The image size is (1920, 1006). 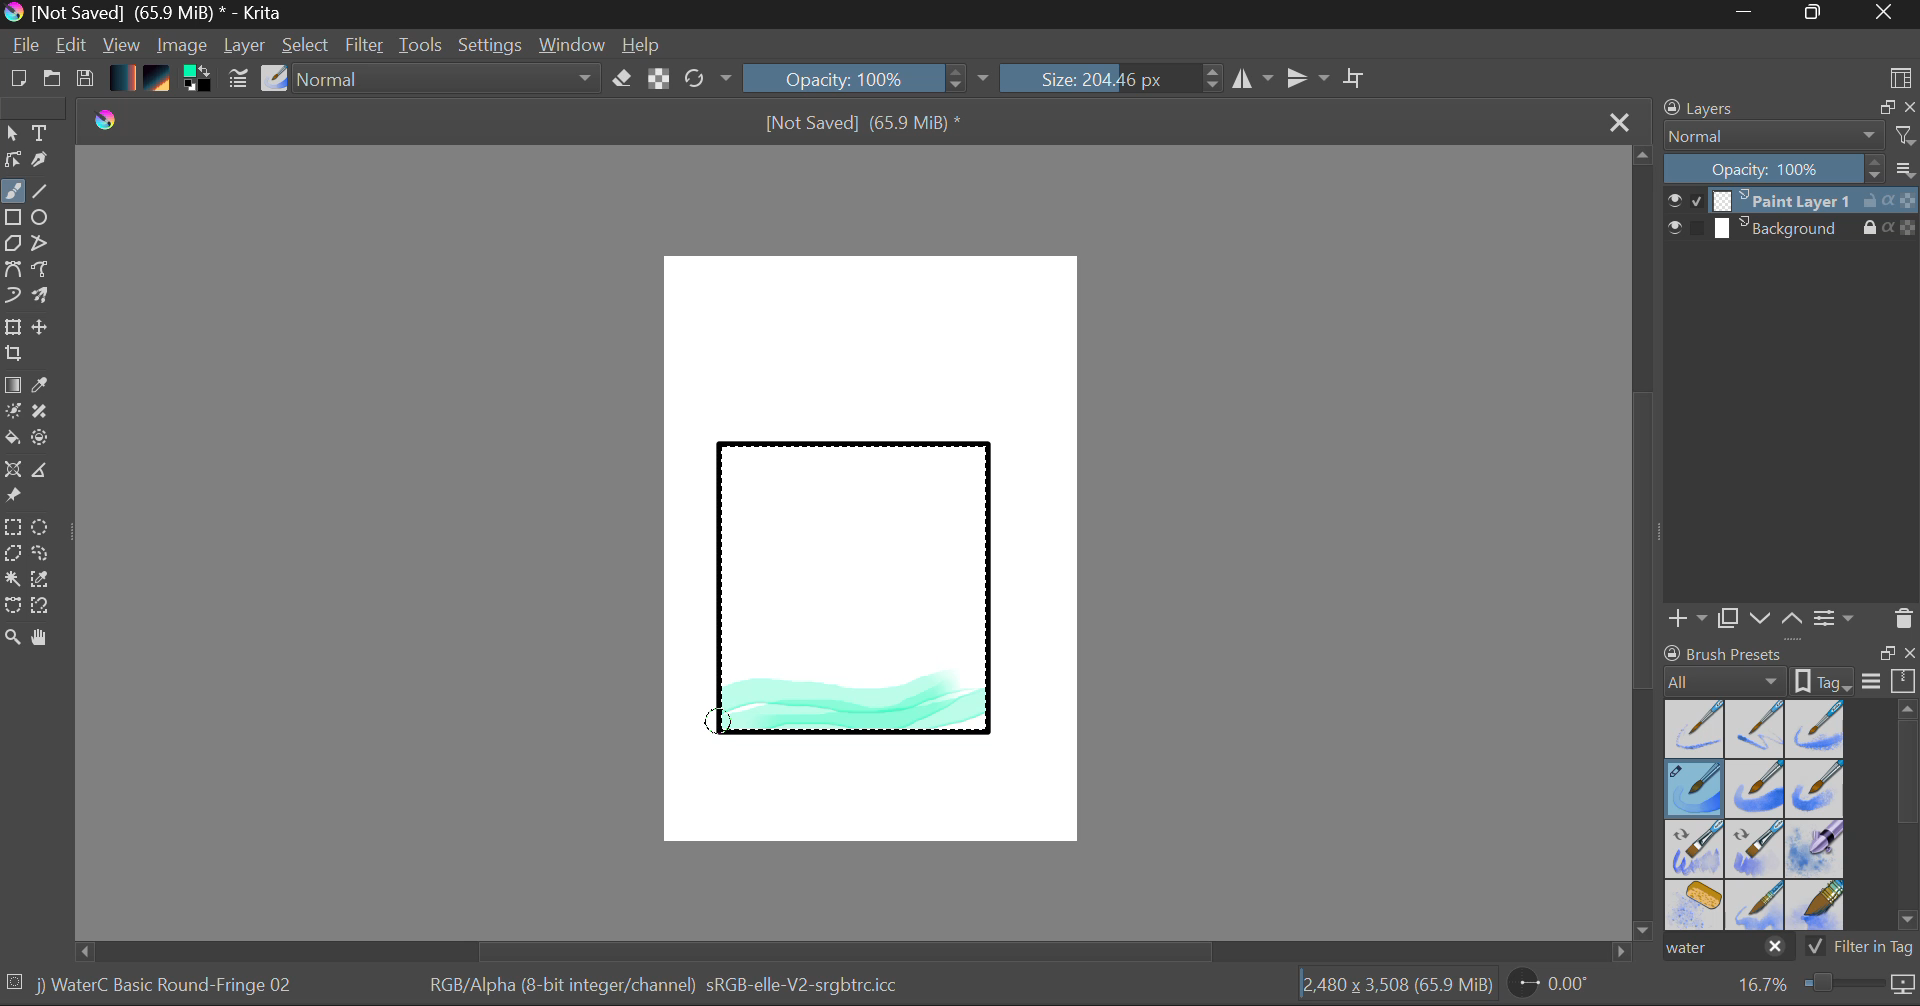 What do you see at coordinates (84, 80) in the screenshot?
I see `Save` at bounding box center [84, 80].